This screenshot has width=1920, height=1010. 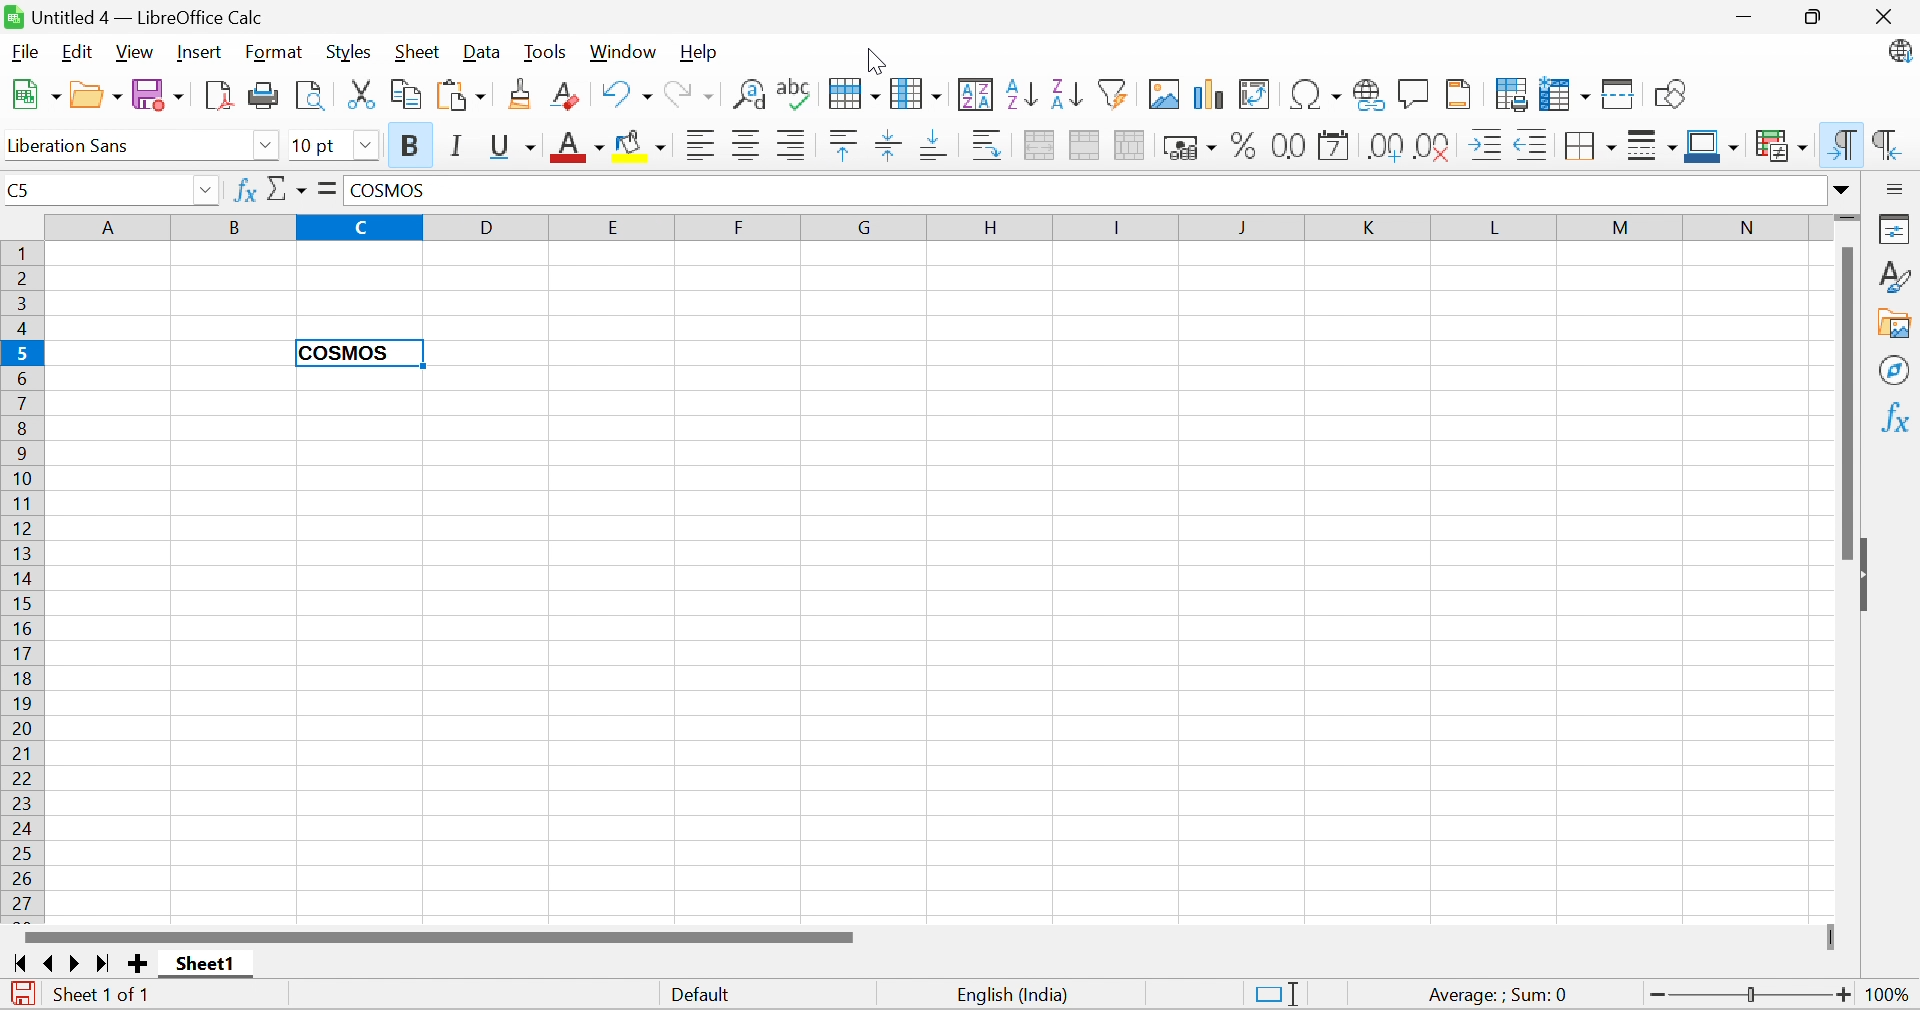 I want to click on Find and Replace, so click(x=748, y=95).